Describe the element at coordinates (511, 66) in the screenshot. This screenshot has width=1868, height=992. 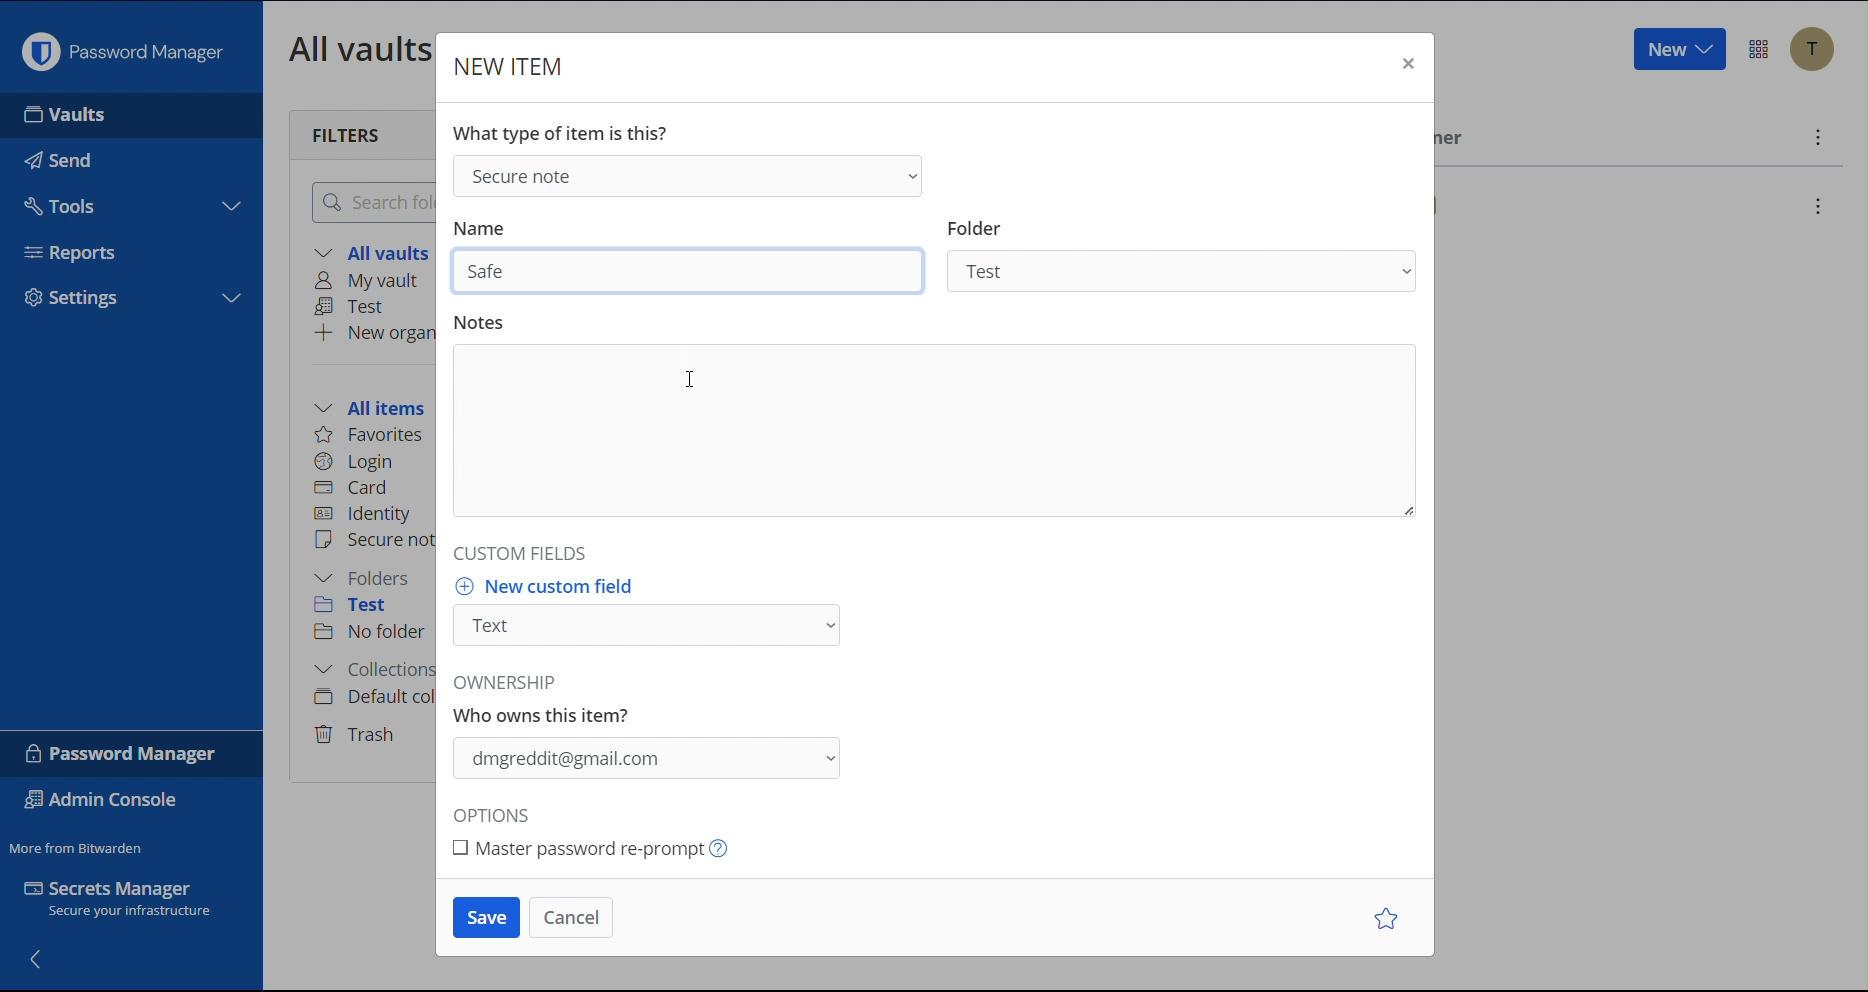
I see `New Item` at that location.